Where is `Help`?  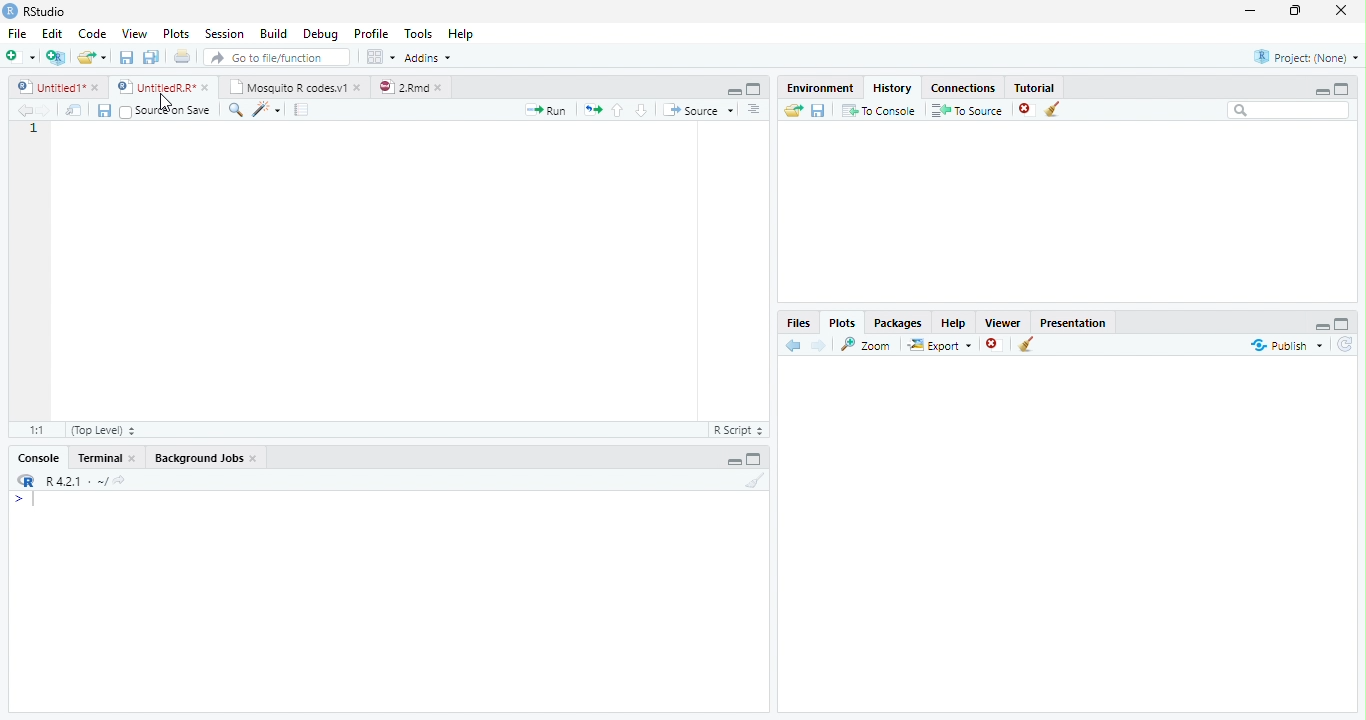 Help is located at coordinates (954, 322).